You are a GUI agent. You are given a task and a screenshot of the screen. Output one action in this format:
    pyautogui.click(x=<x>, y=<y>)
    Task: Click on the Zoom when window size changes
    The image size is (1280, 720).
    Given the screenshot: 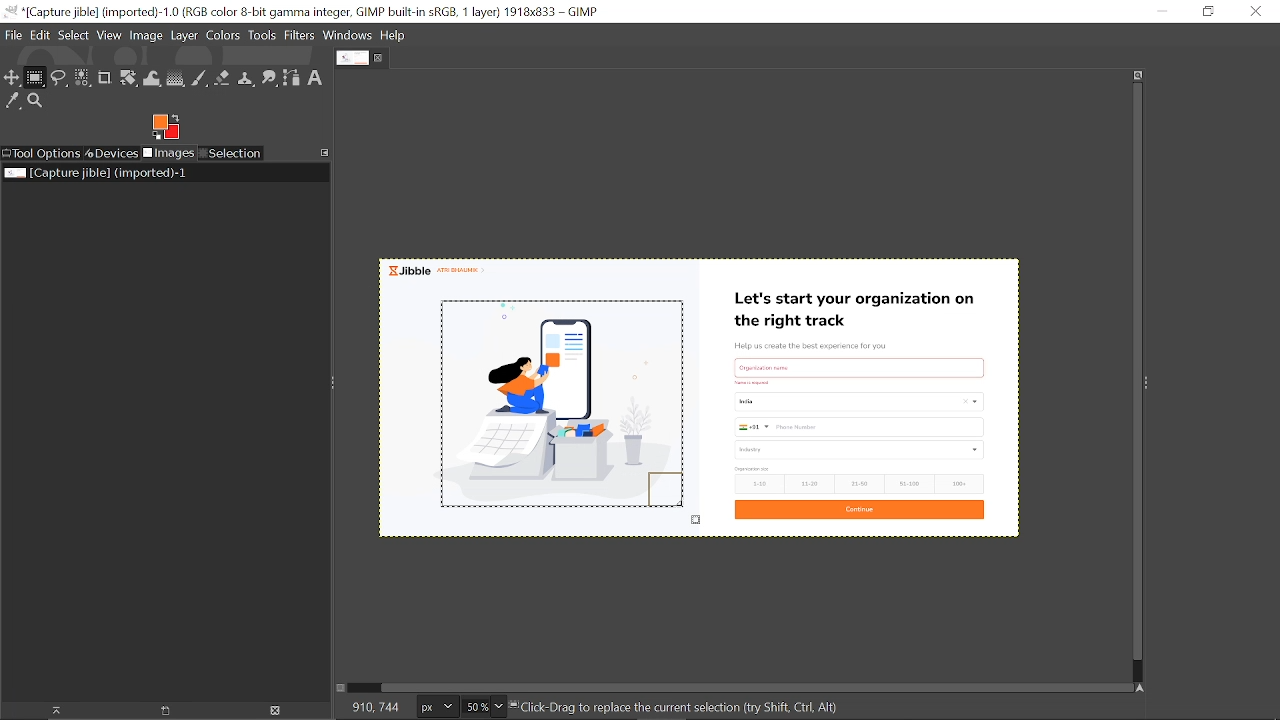 What is the action you would take?
    pyautogui.click(x=1138, y=75)
    